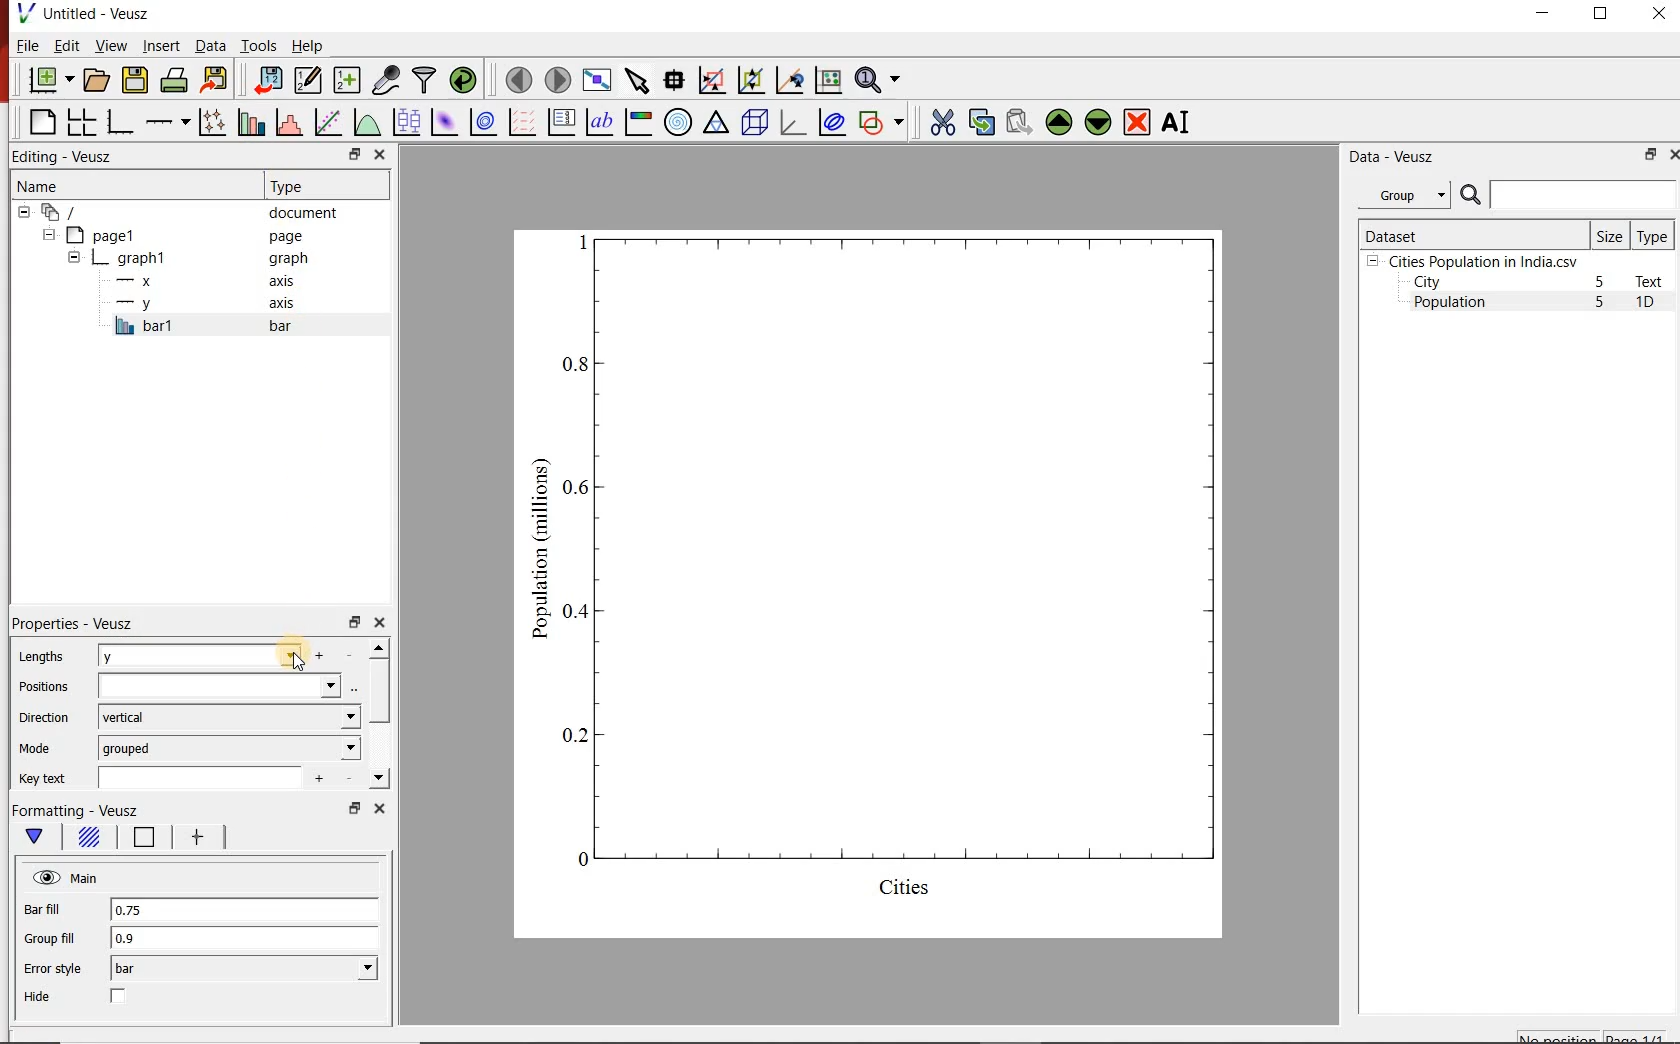 The image size is (1680, 1044). Describe the element at coordinates (678, 121) in the screenshot. I see `polar graph` at that location.